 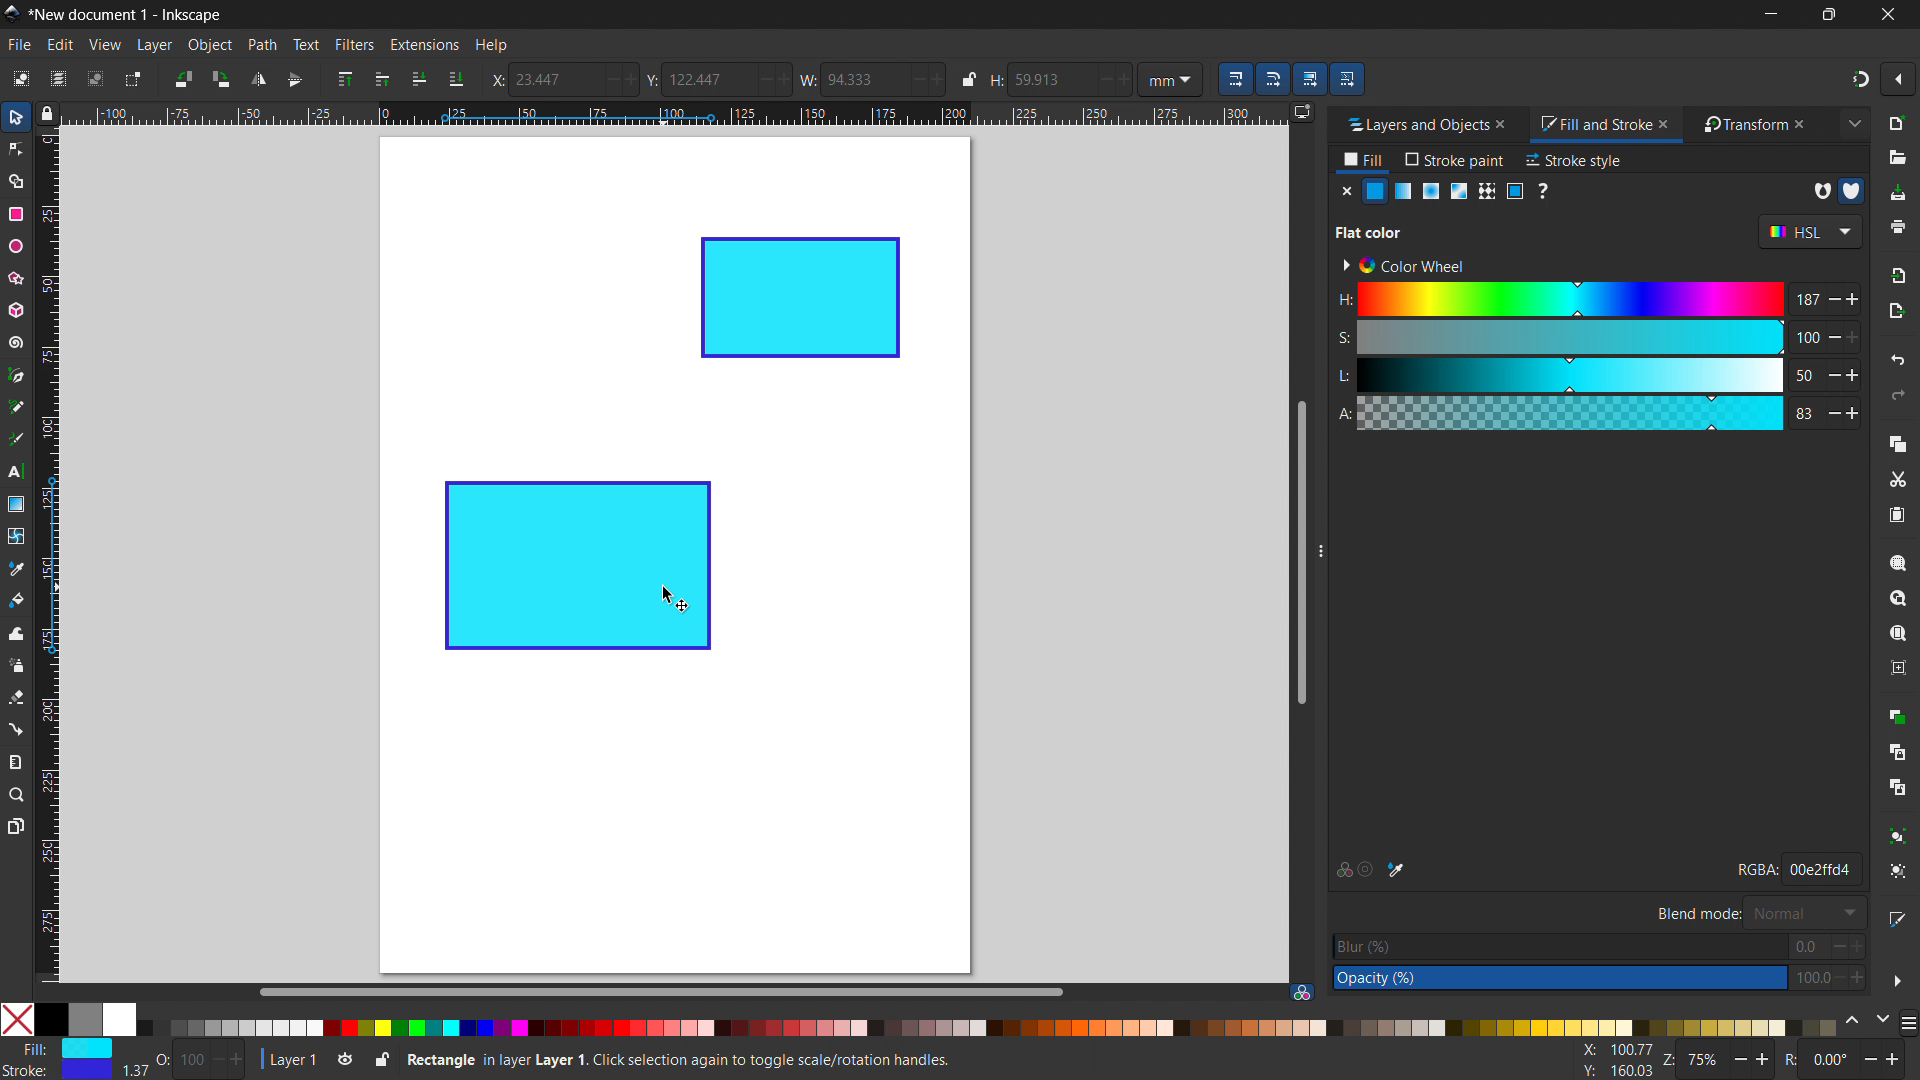 What do you see at coordinates (694, 79) in the screenshot?
I see `Y: 122.447` at bounding box center [694, 79].